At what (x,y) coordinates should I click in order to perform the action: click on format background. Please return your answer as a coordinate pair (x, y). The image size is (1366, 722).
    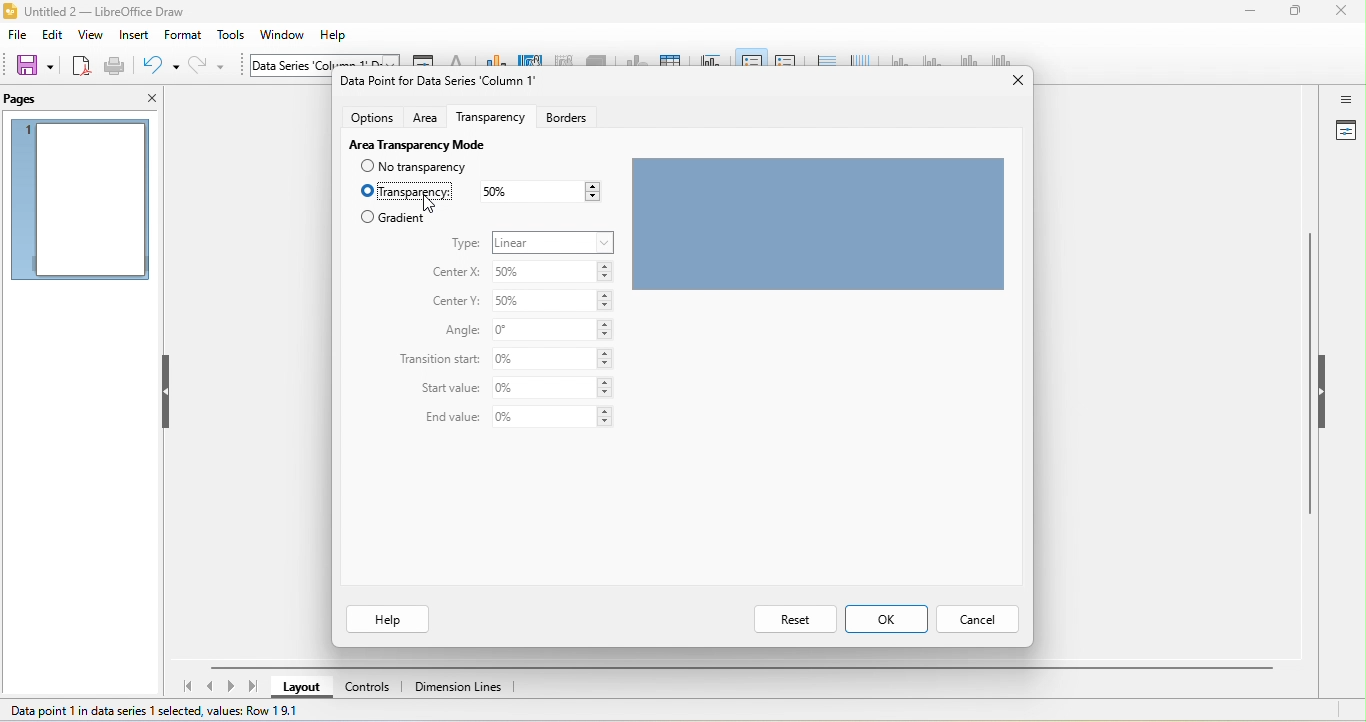
    Looking at the image, I should click on (529, 58).